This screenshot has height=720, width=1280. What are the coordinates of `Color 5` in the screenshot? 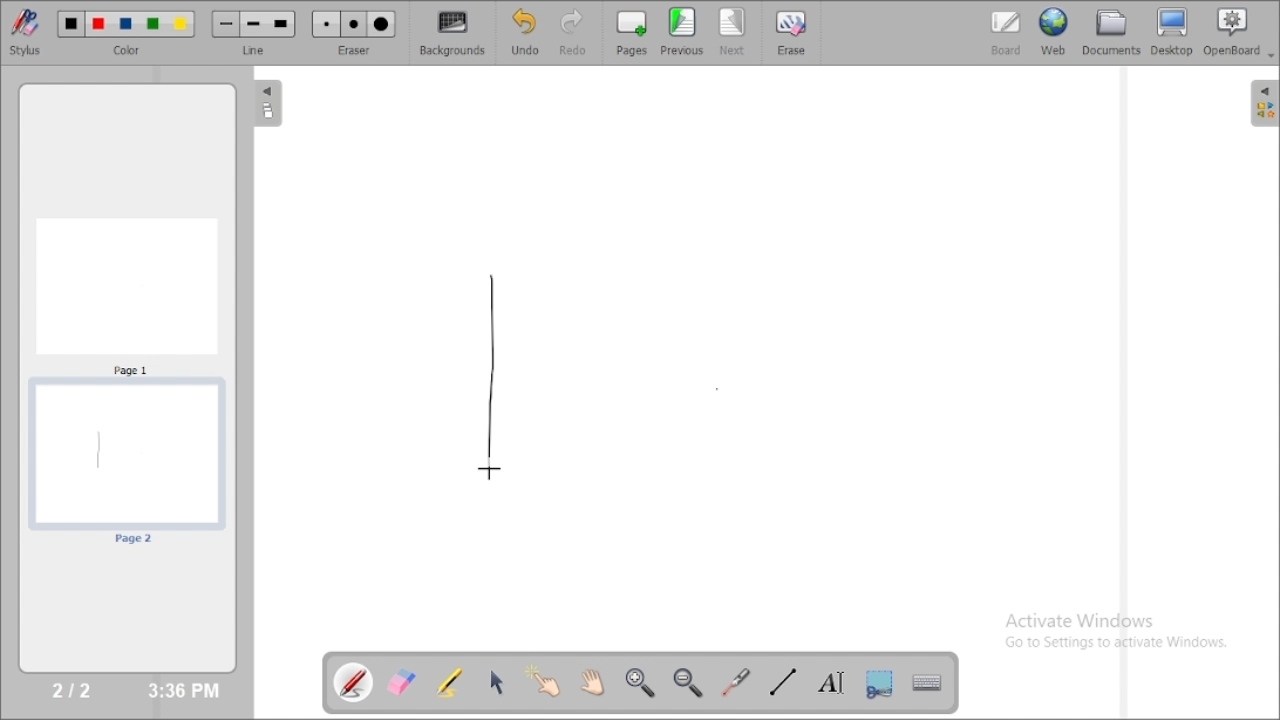 It's located at (181, 24).